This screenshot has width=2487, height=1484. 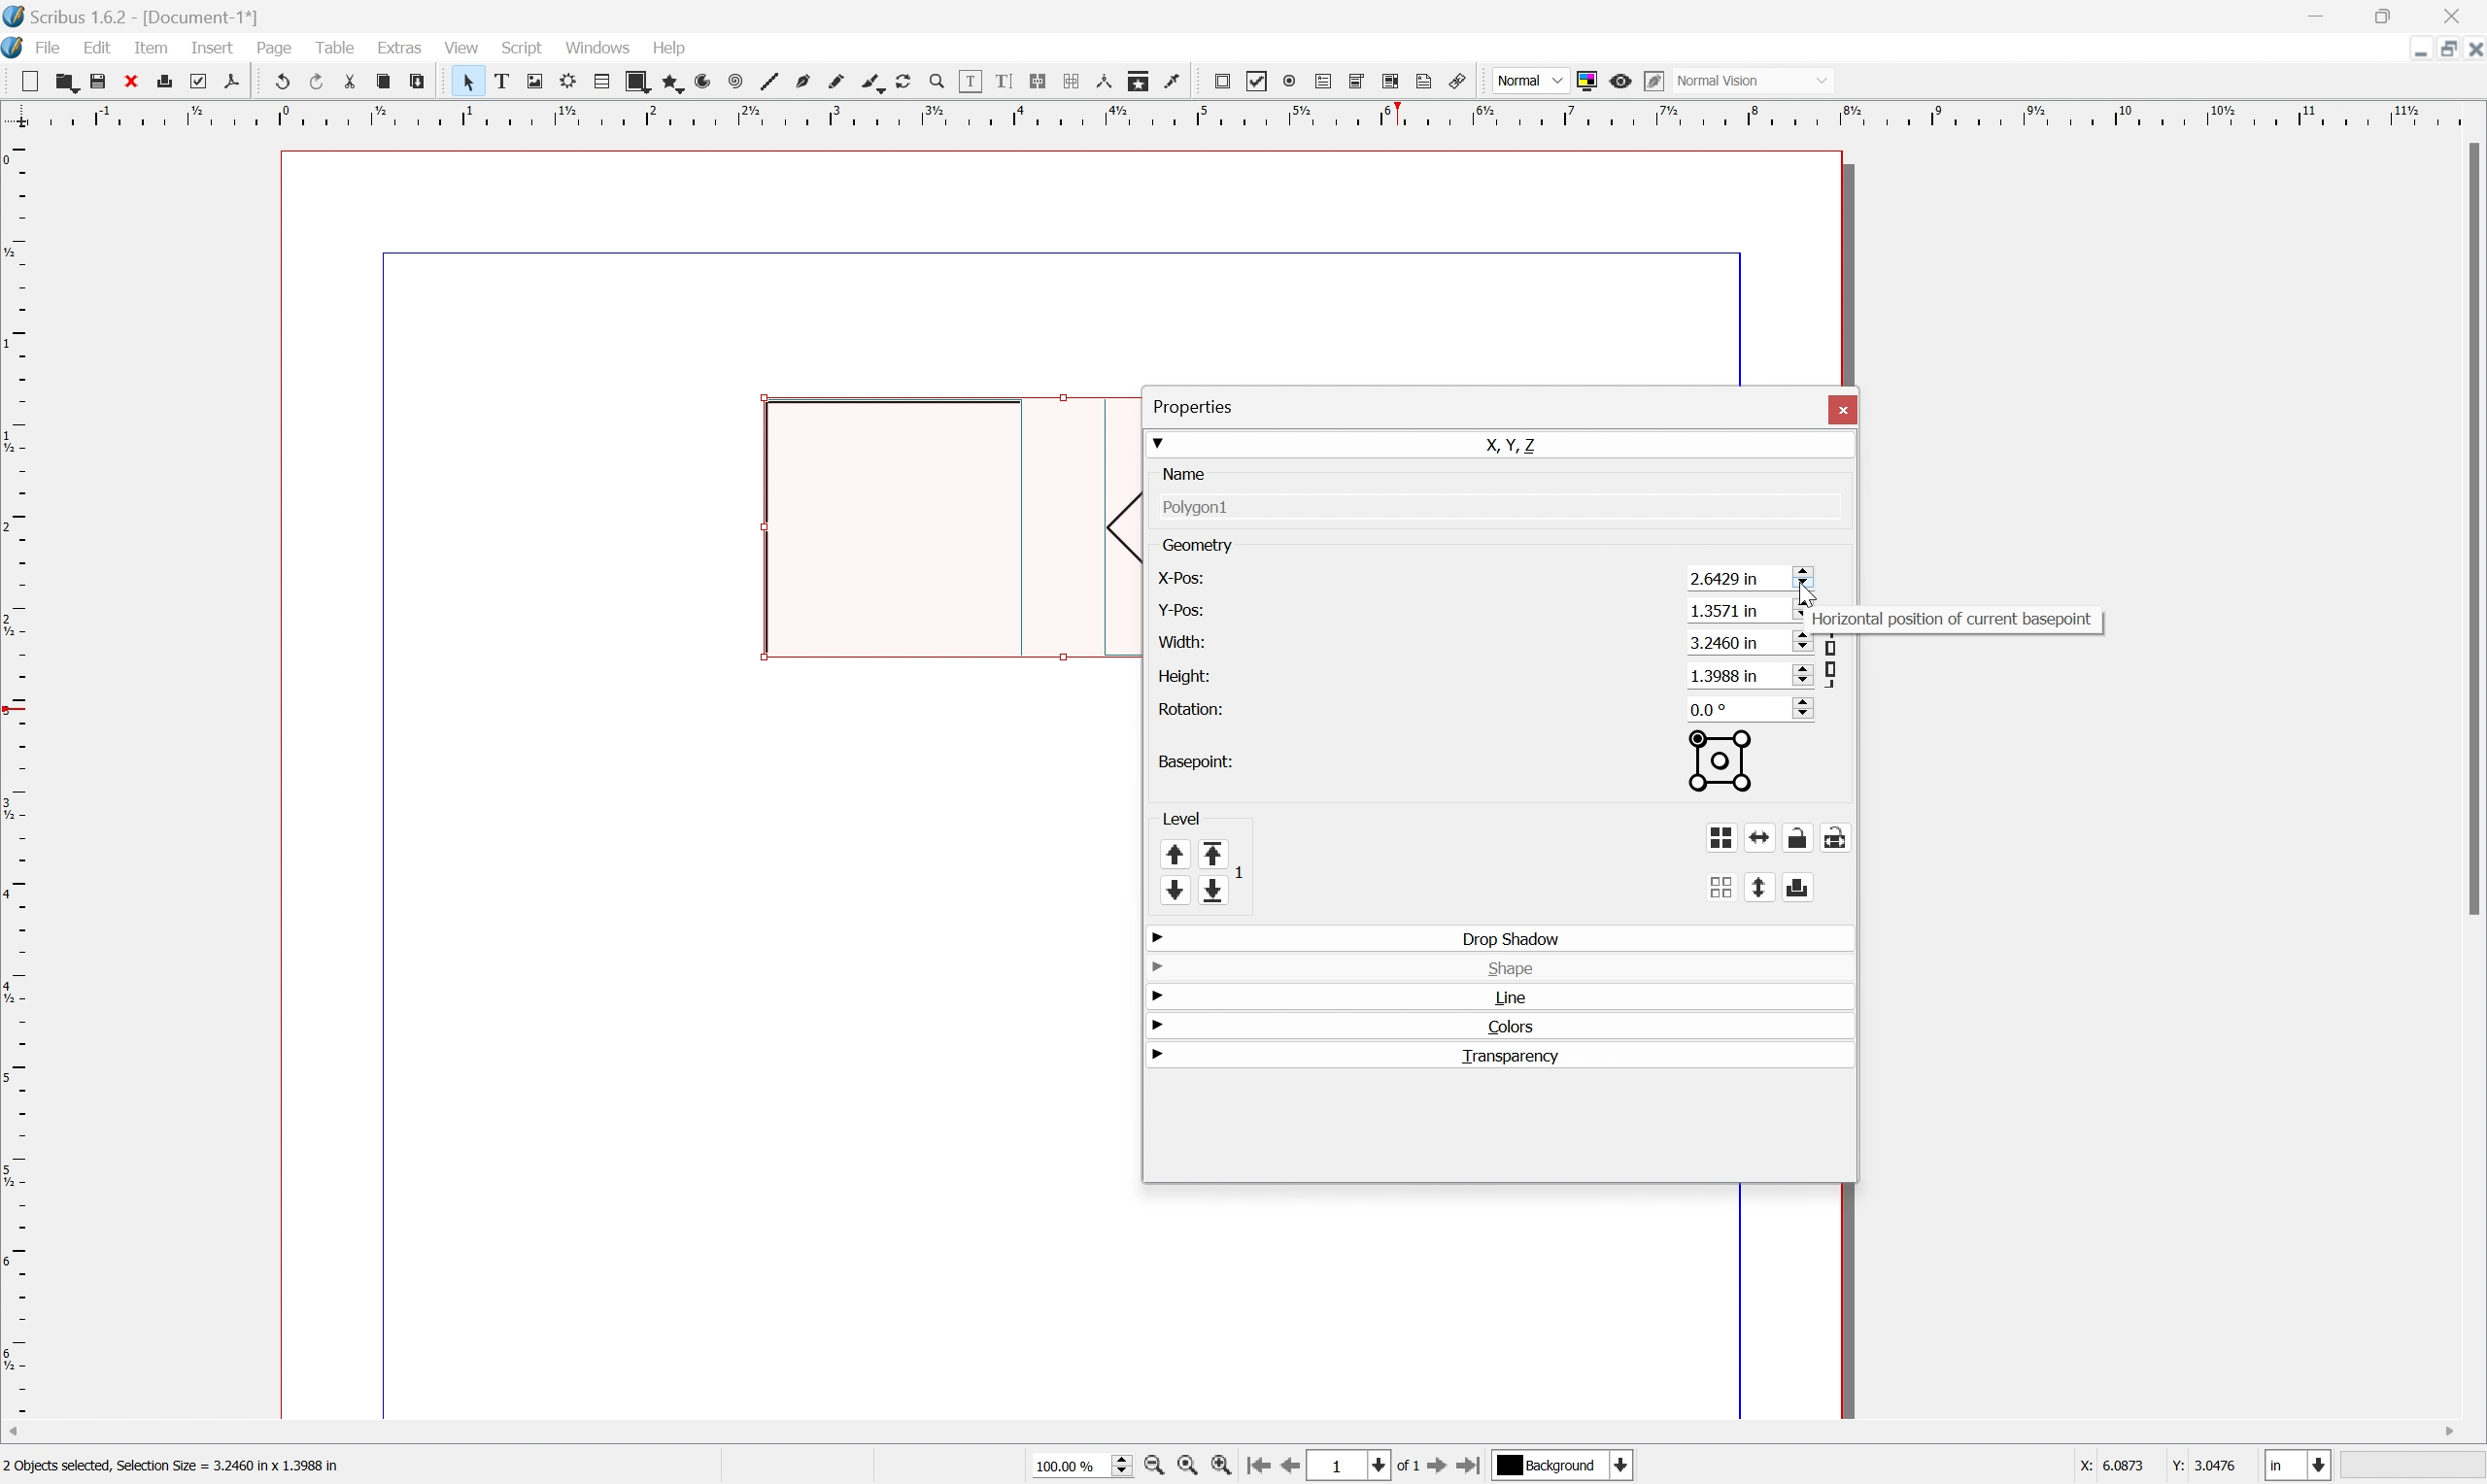 What do you see at coordinates (1749, 610) in the screenshot?
I see `1.3571 in` at bounding box center [1749, 610].